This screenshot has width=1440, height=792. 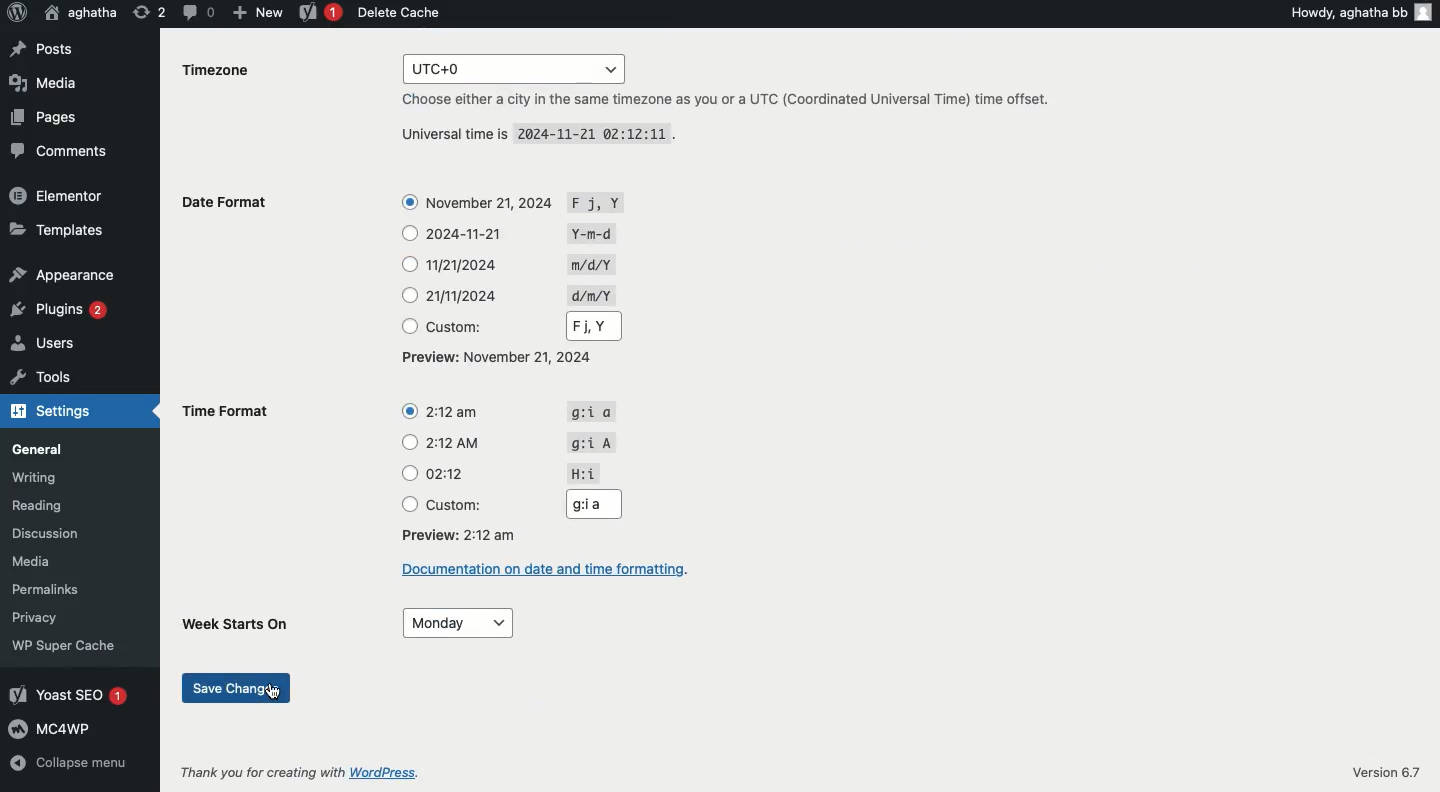 What do you see at coordinates (46, 560) in the screenshot?
I see `Media` at bounding box center [46, 560].